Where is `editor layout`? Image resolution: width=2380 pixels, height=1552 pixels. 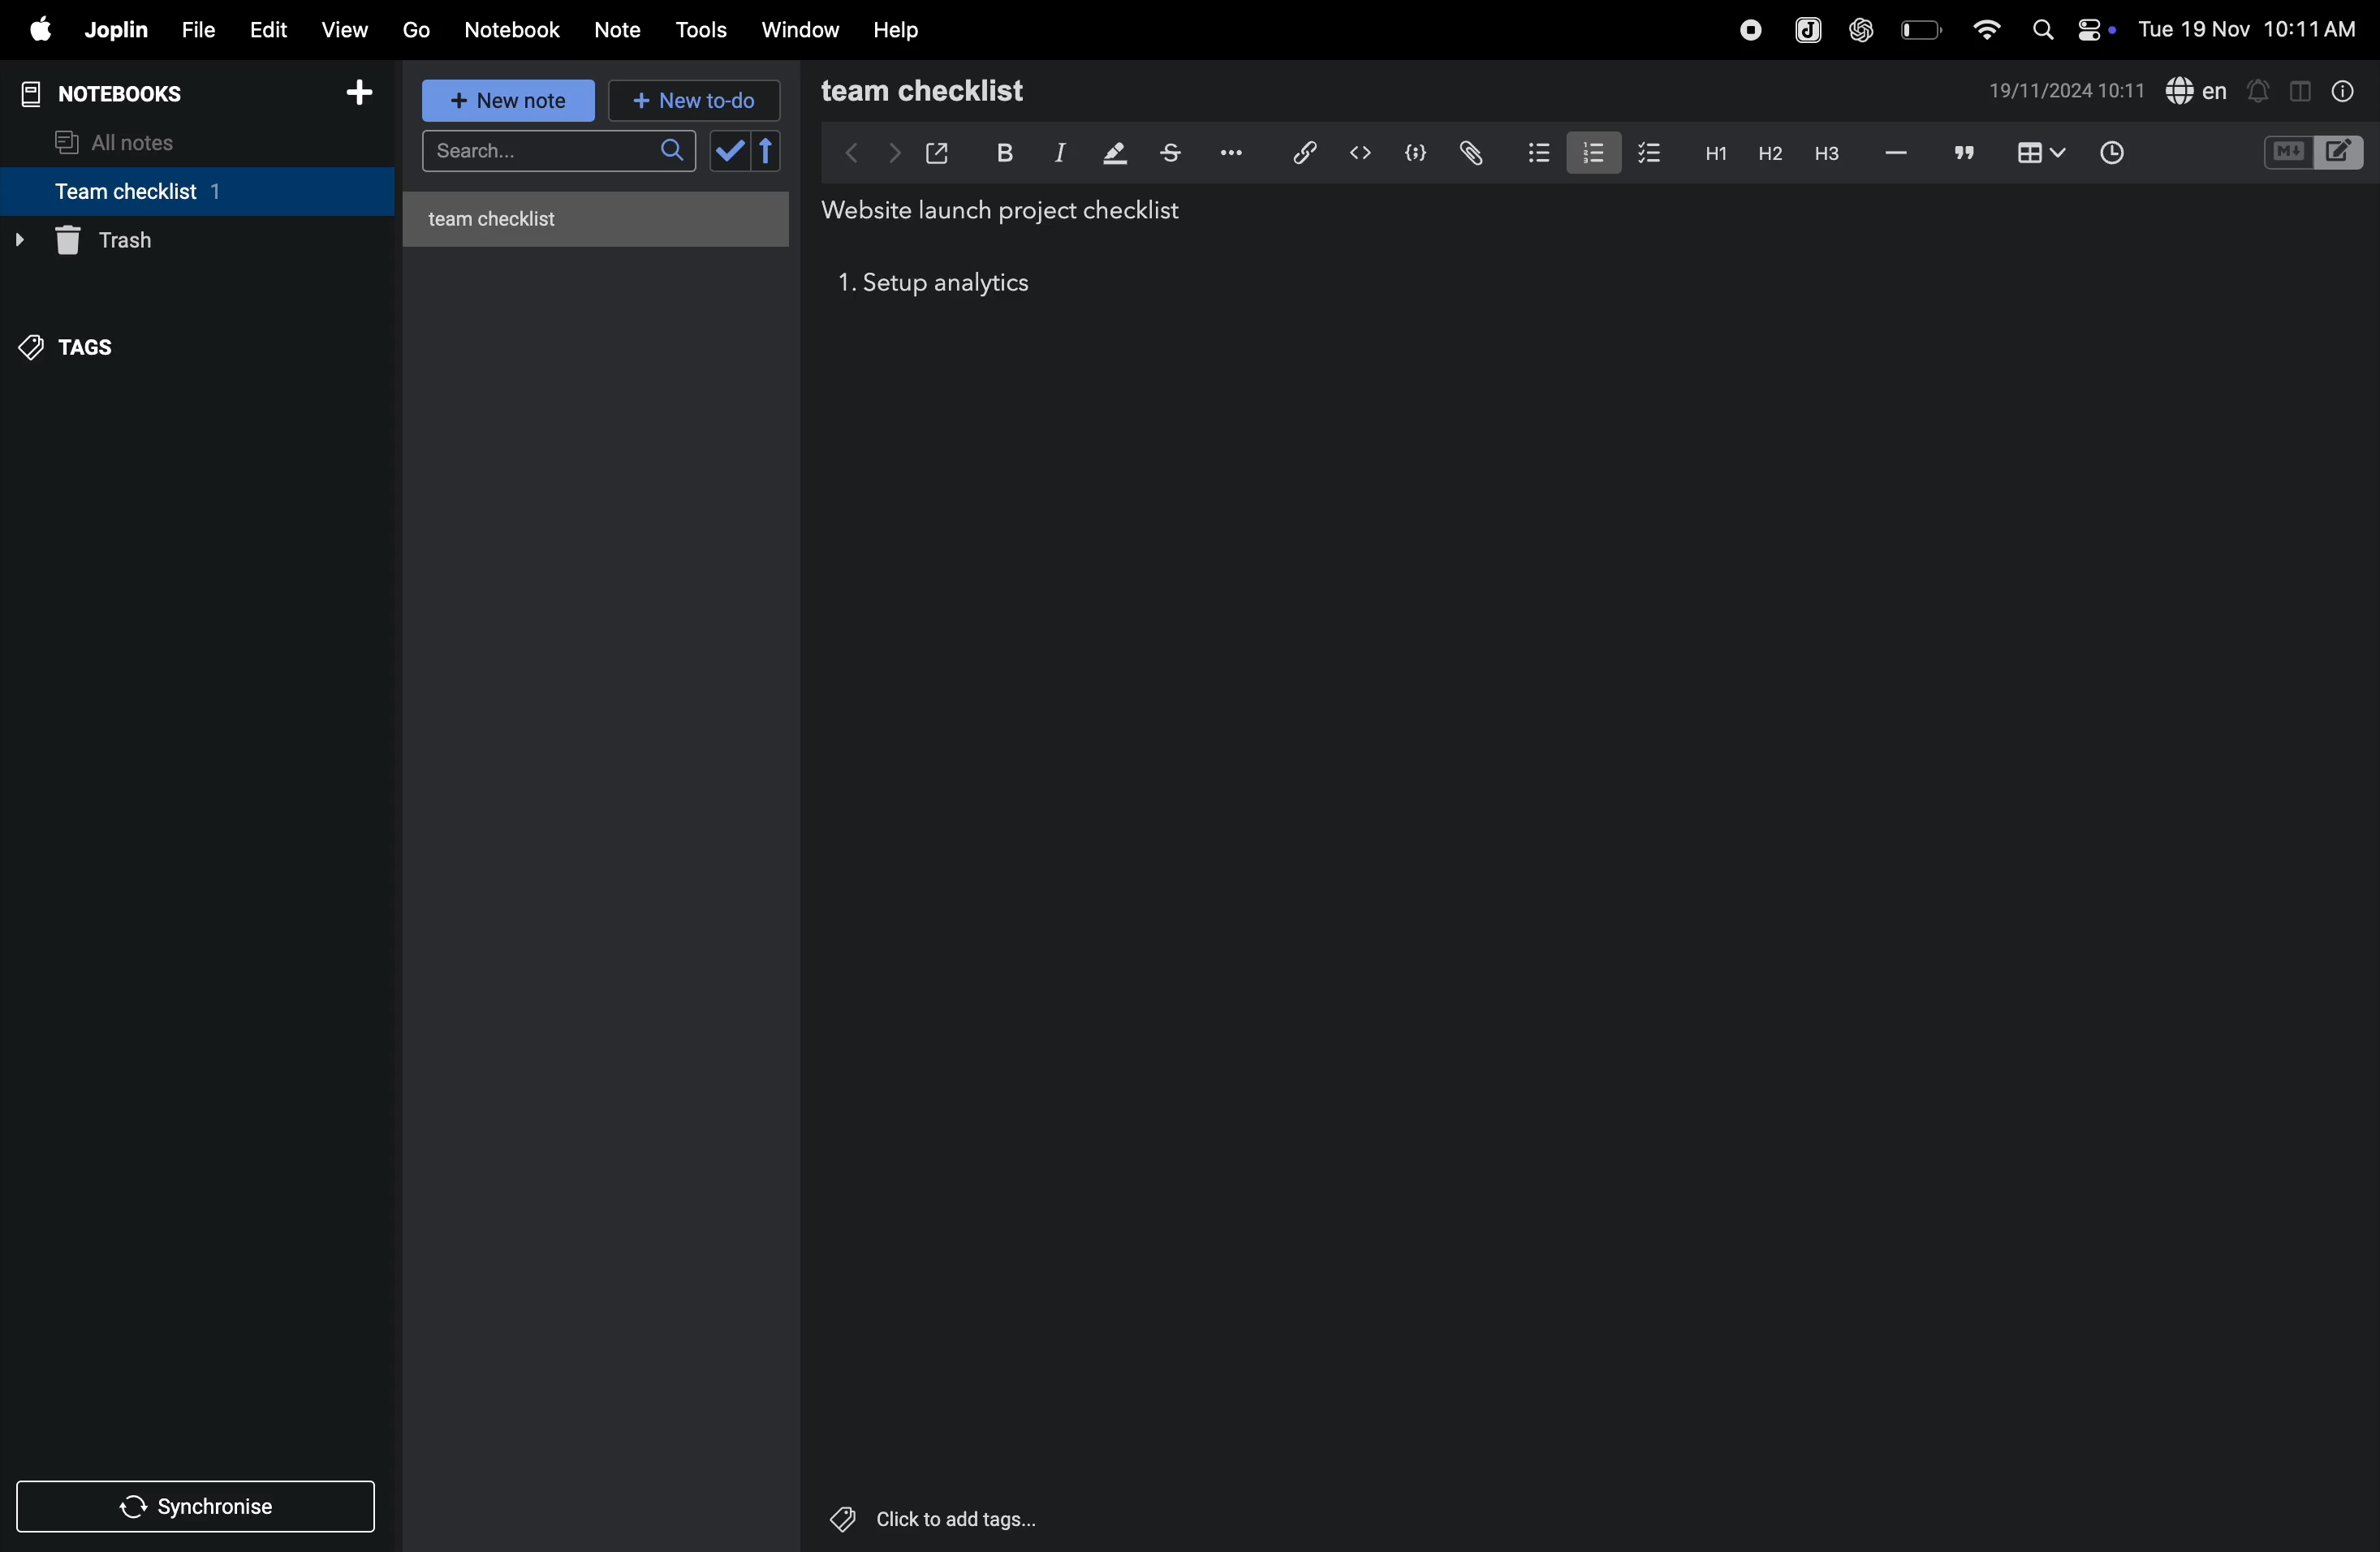
editor layout is located at coordinates (2342, 151).